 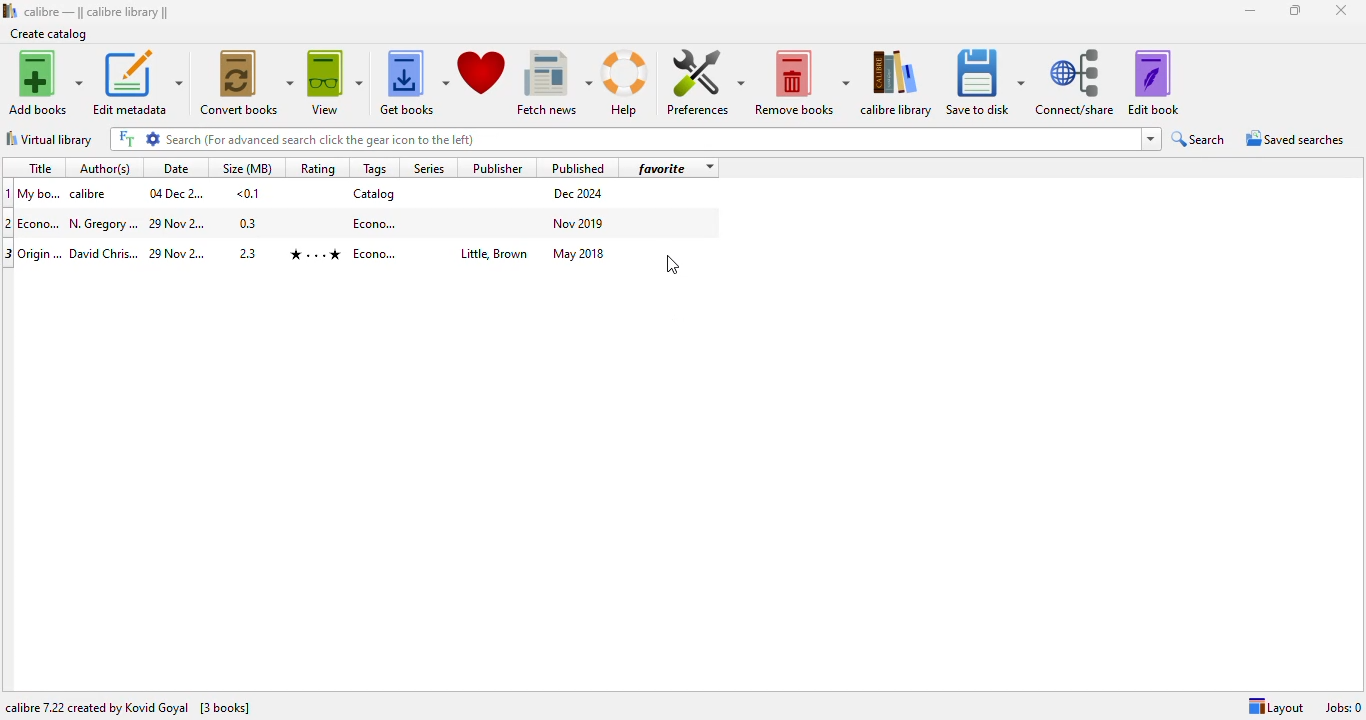 I want to click on save to disk, so click(x=985, y=83).